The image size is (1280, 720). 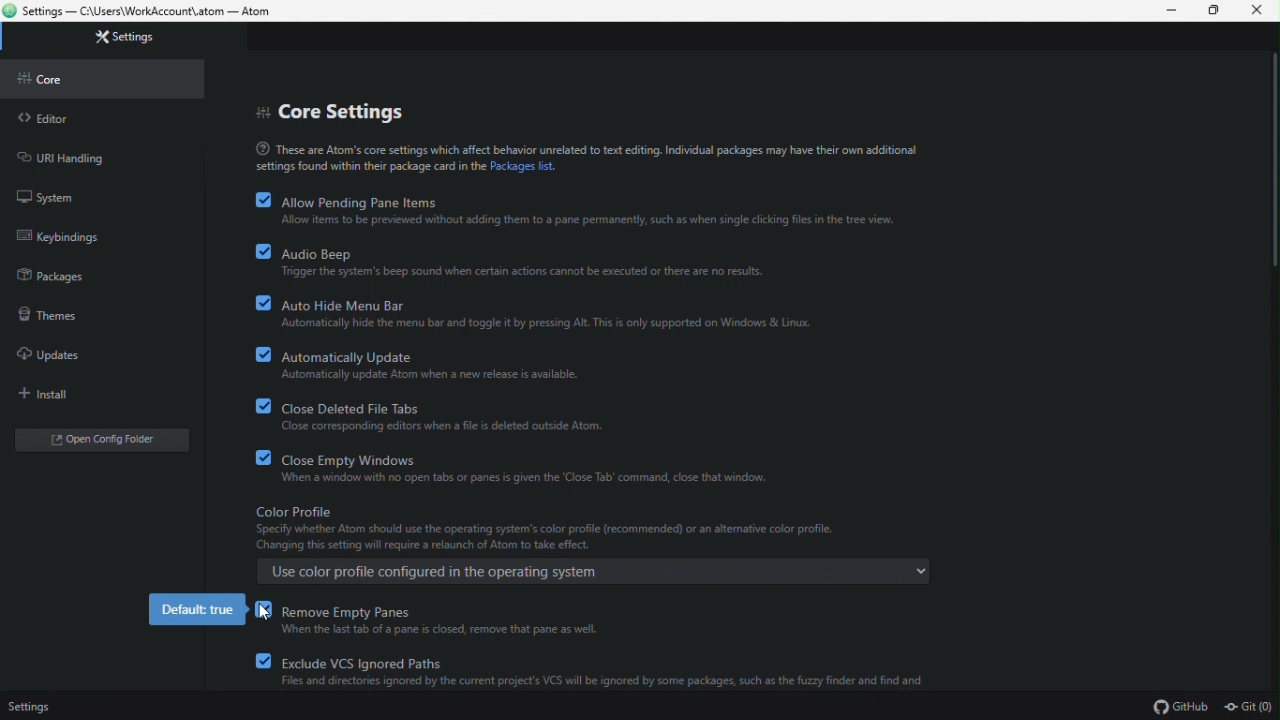 I want to click on audio beep, so click(x=525, y=262).